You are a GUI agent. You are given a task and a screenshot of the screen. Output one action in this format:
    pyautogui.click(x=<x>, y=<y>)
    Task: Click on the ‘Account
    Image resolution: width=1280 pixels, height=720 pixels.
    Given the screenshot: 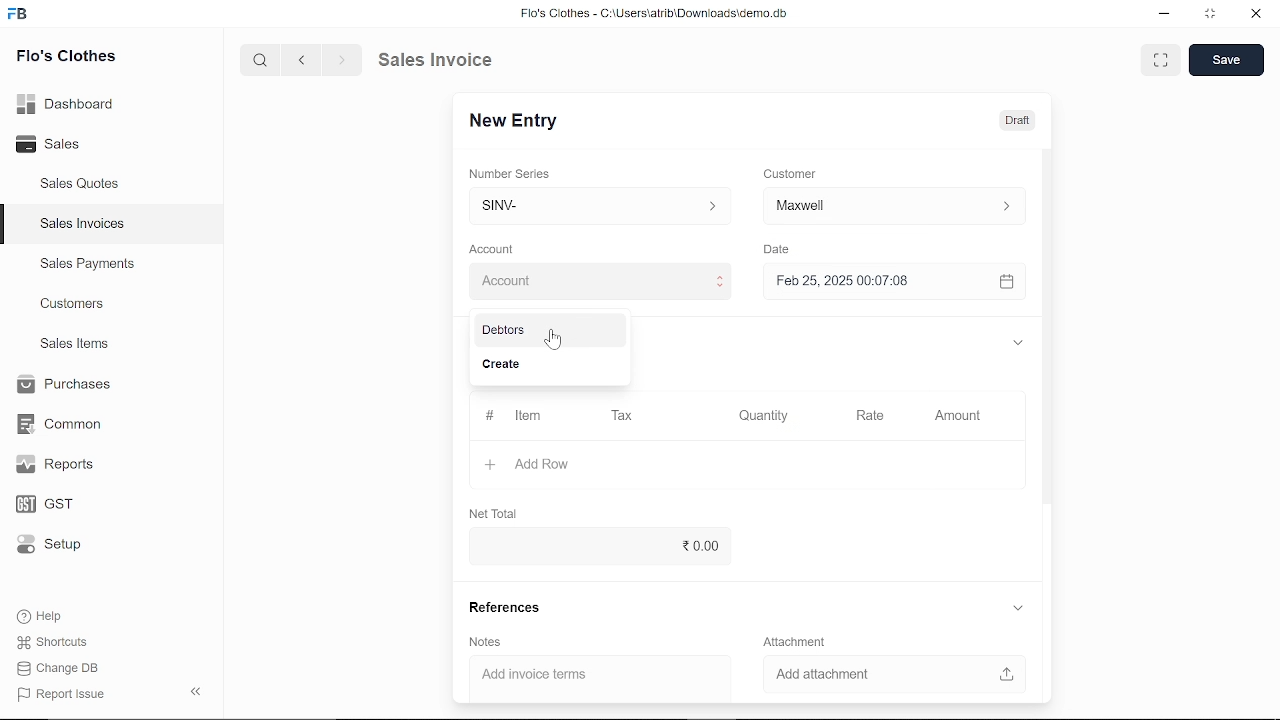 What is the action you would take?
    pyautogui.click(x=491, y=248)
    